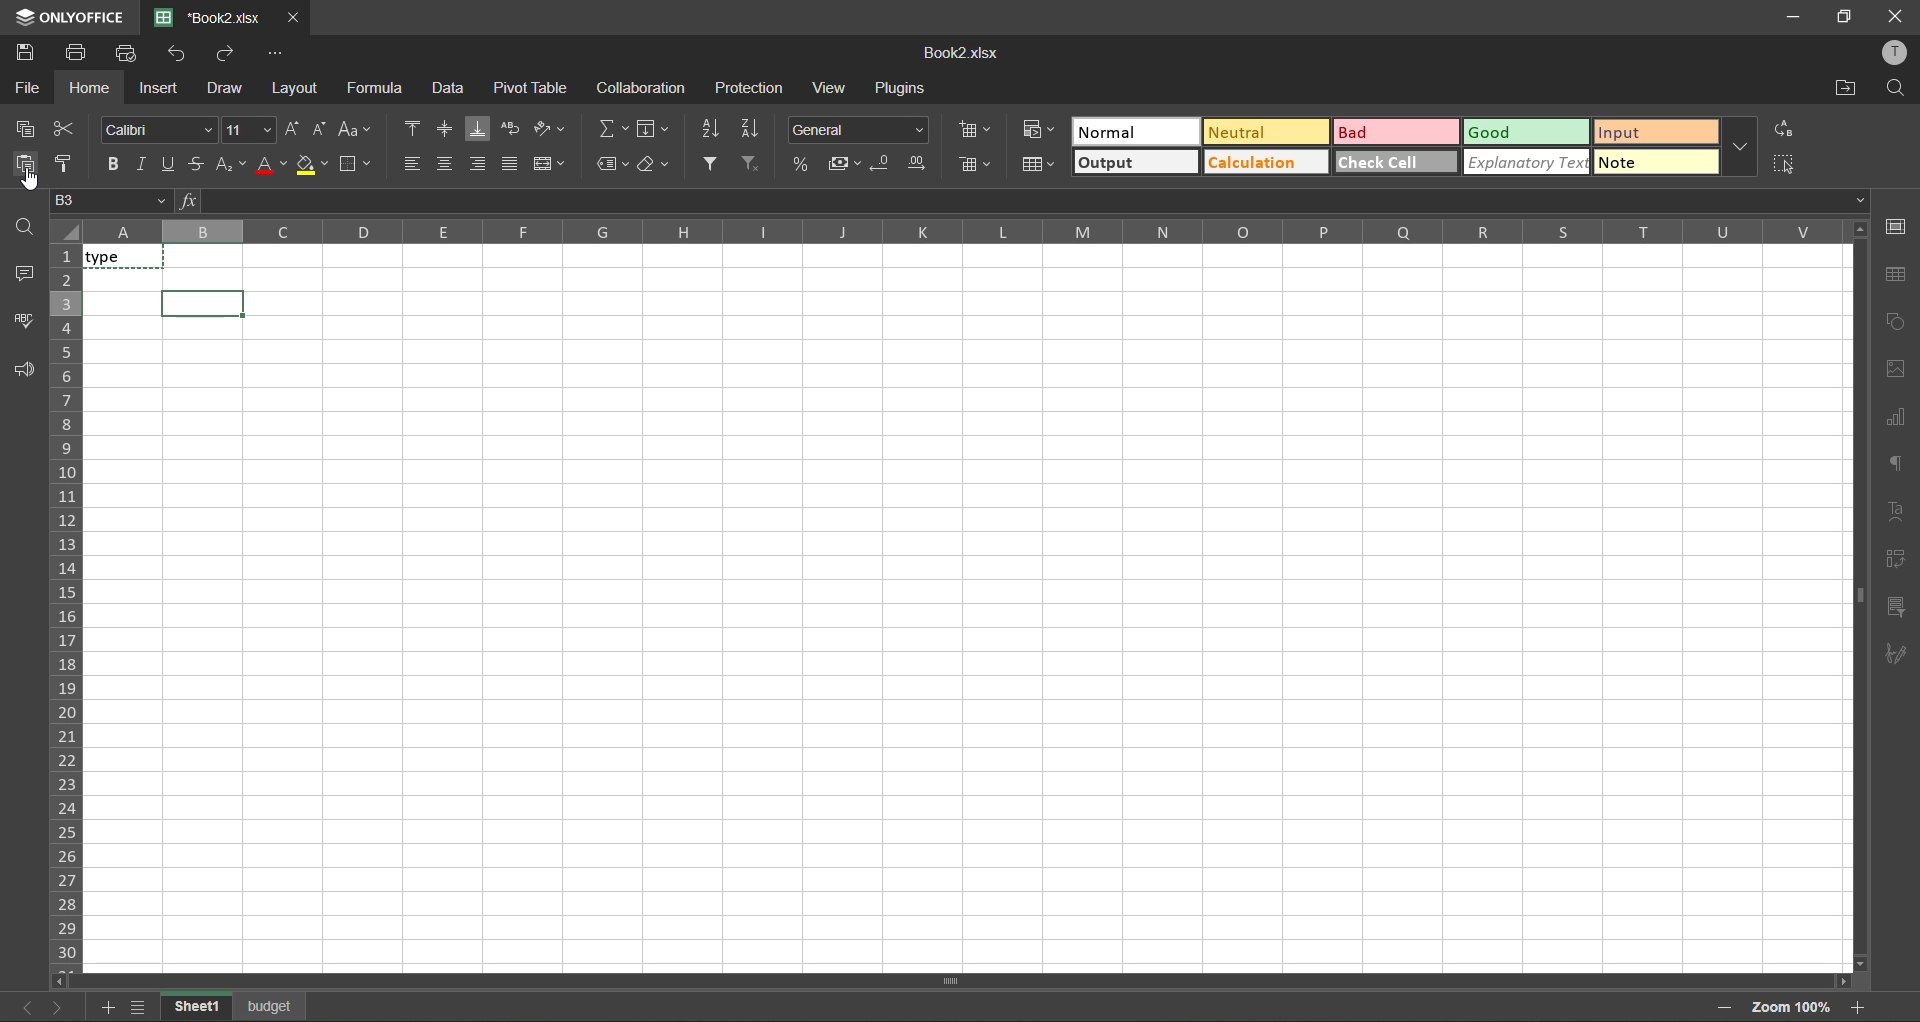  Describe the element at coordinates (918, 163) in the screenshot. I see `increase decimal` at that location.